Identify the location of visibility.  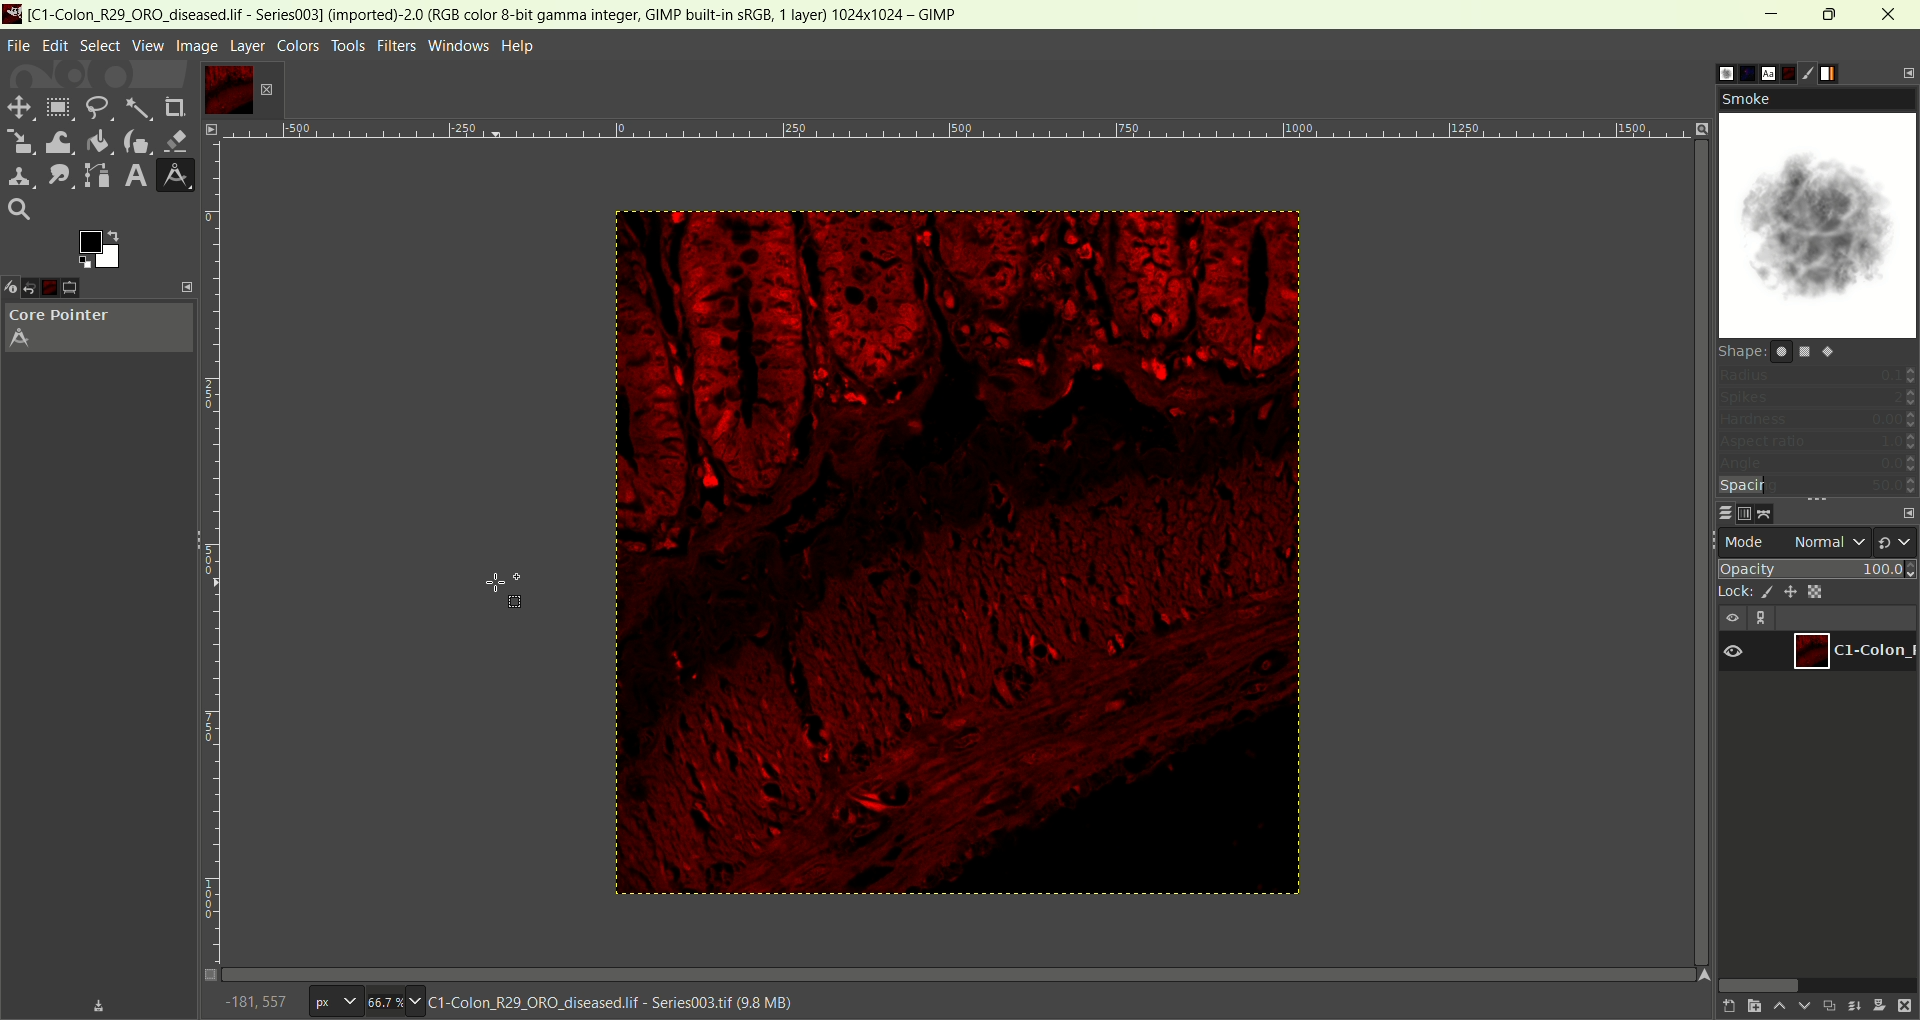
(1731, 619).